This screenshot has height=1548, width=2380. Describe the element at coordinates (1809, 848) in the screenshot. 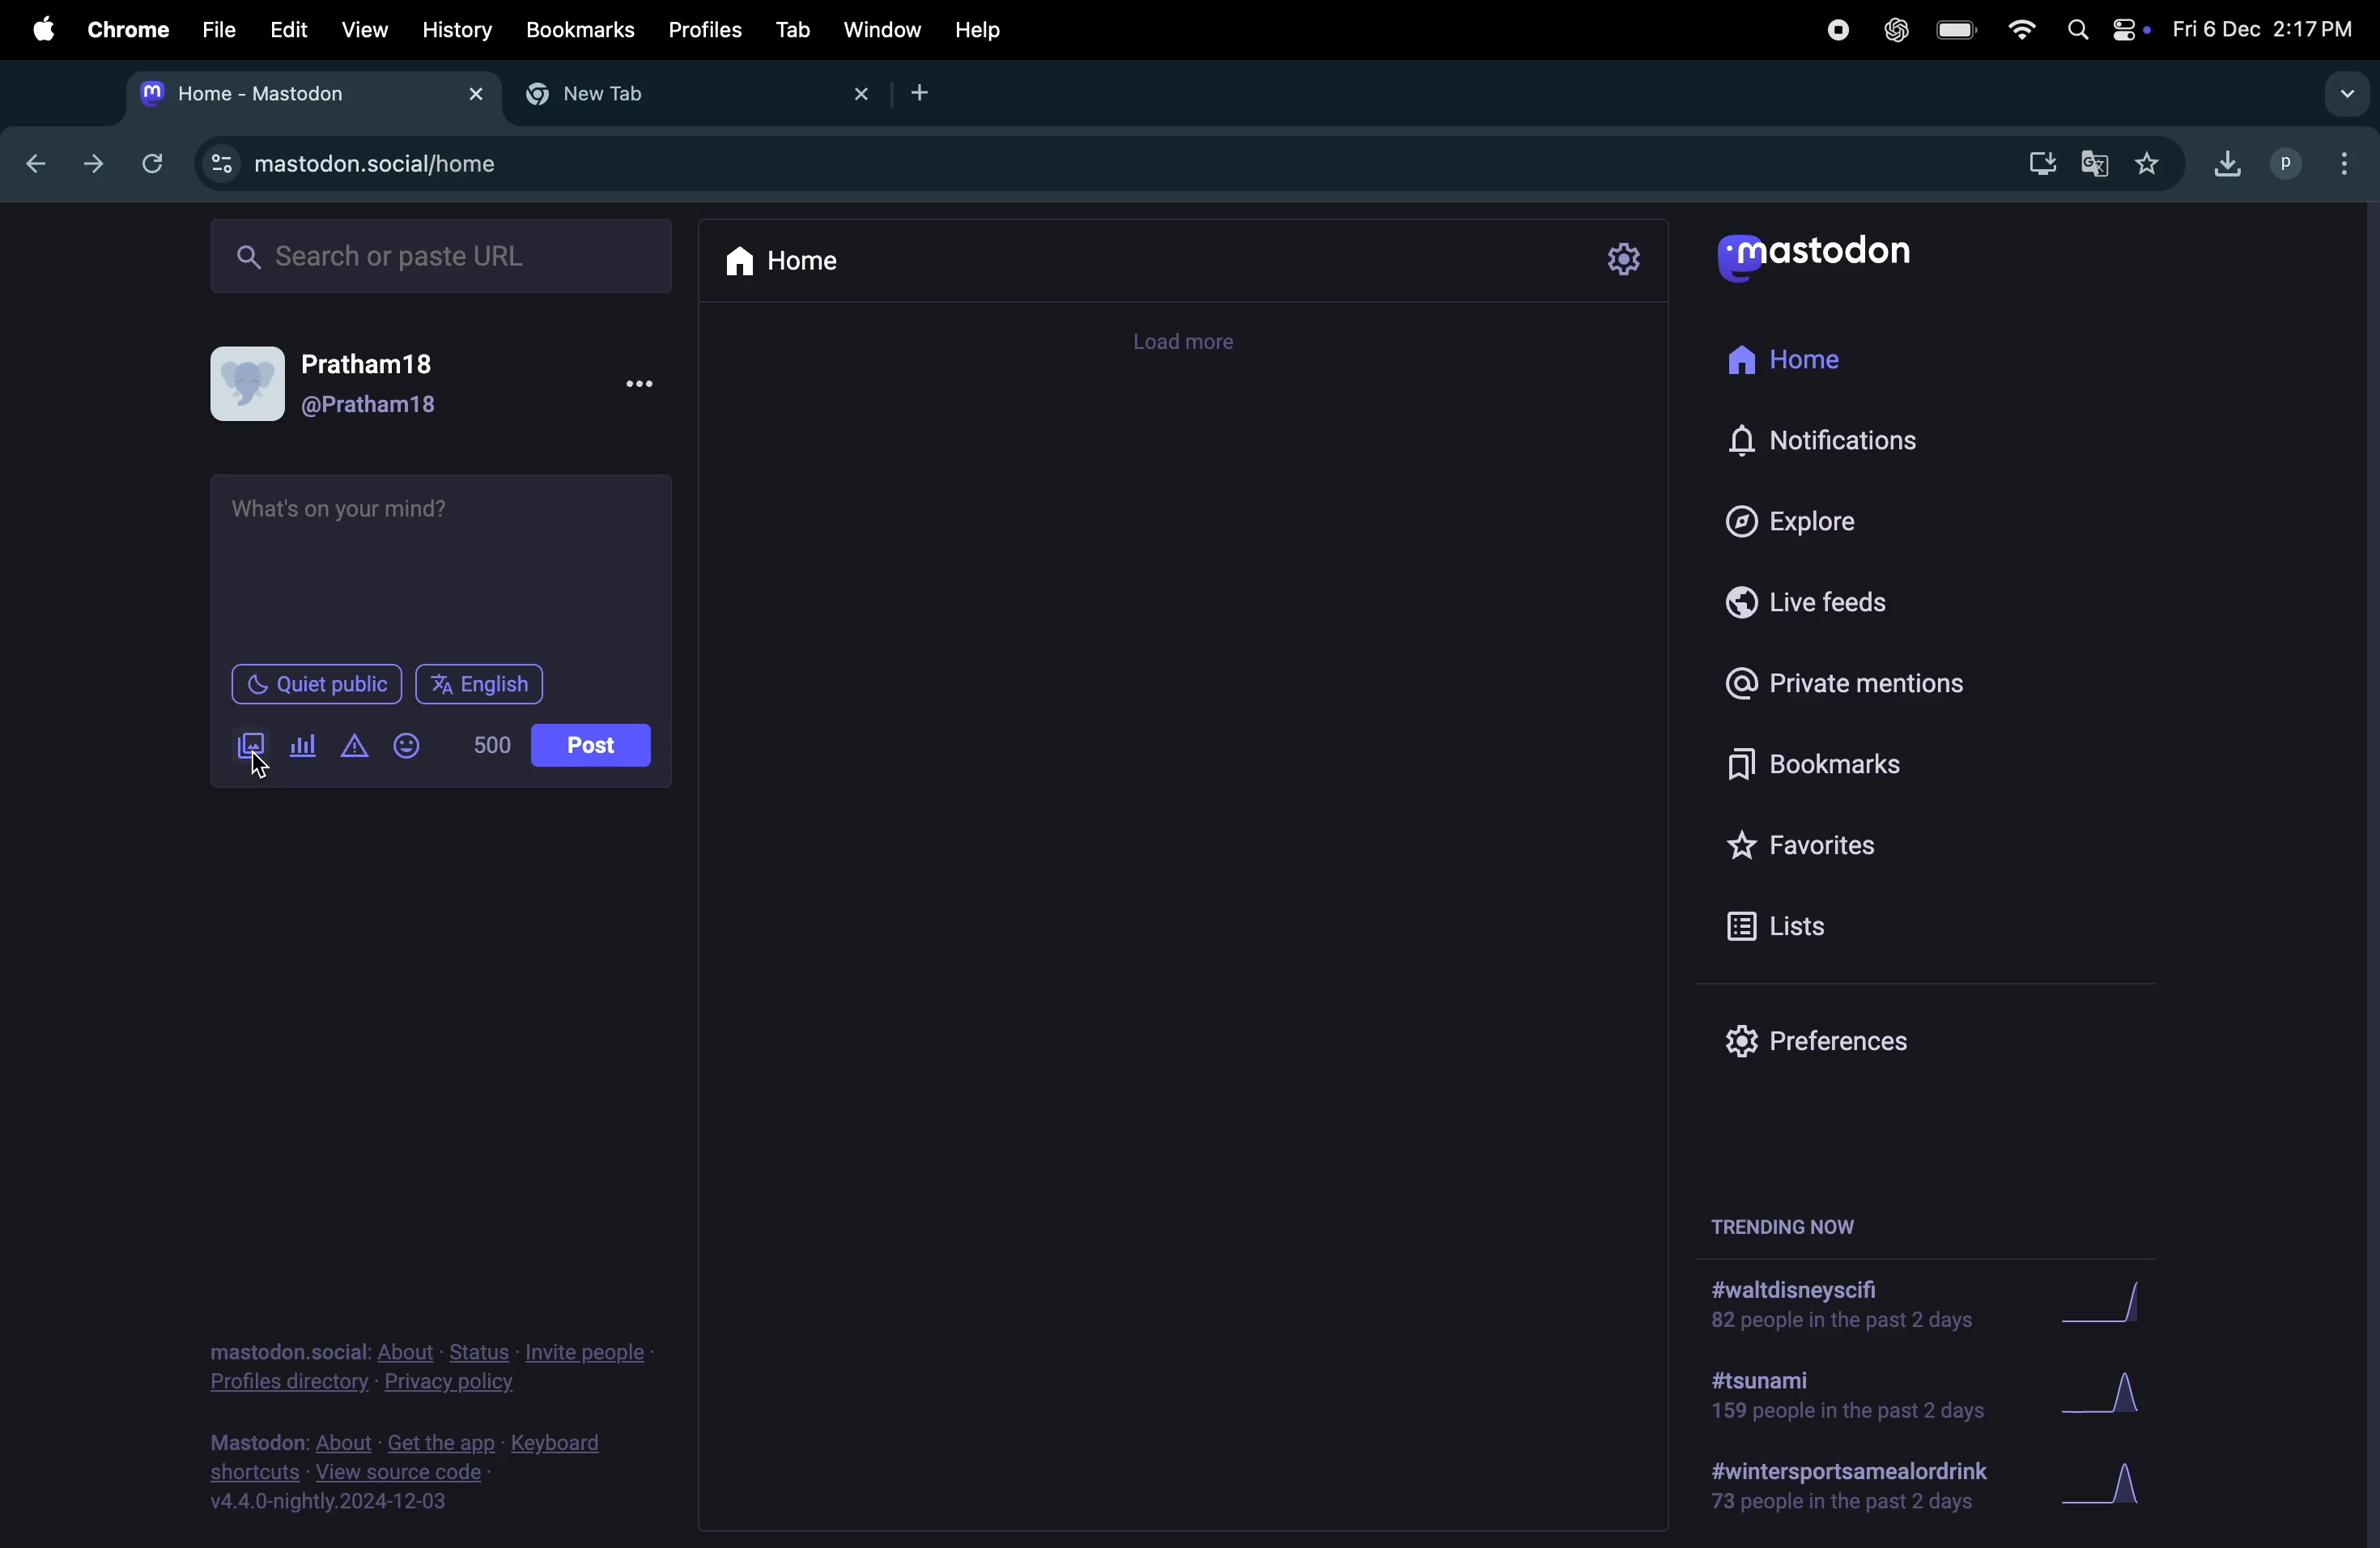

I see `favourites` at that location.